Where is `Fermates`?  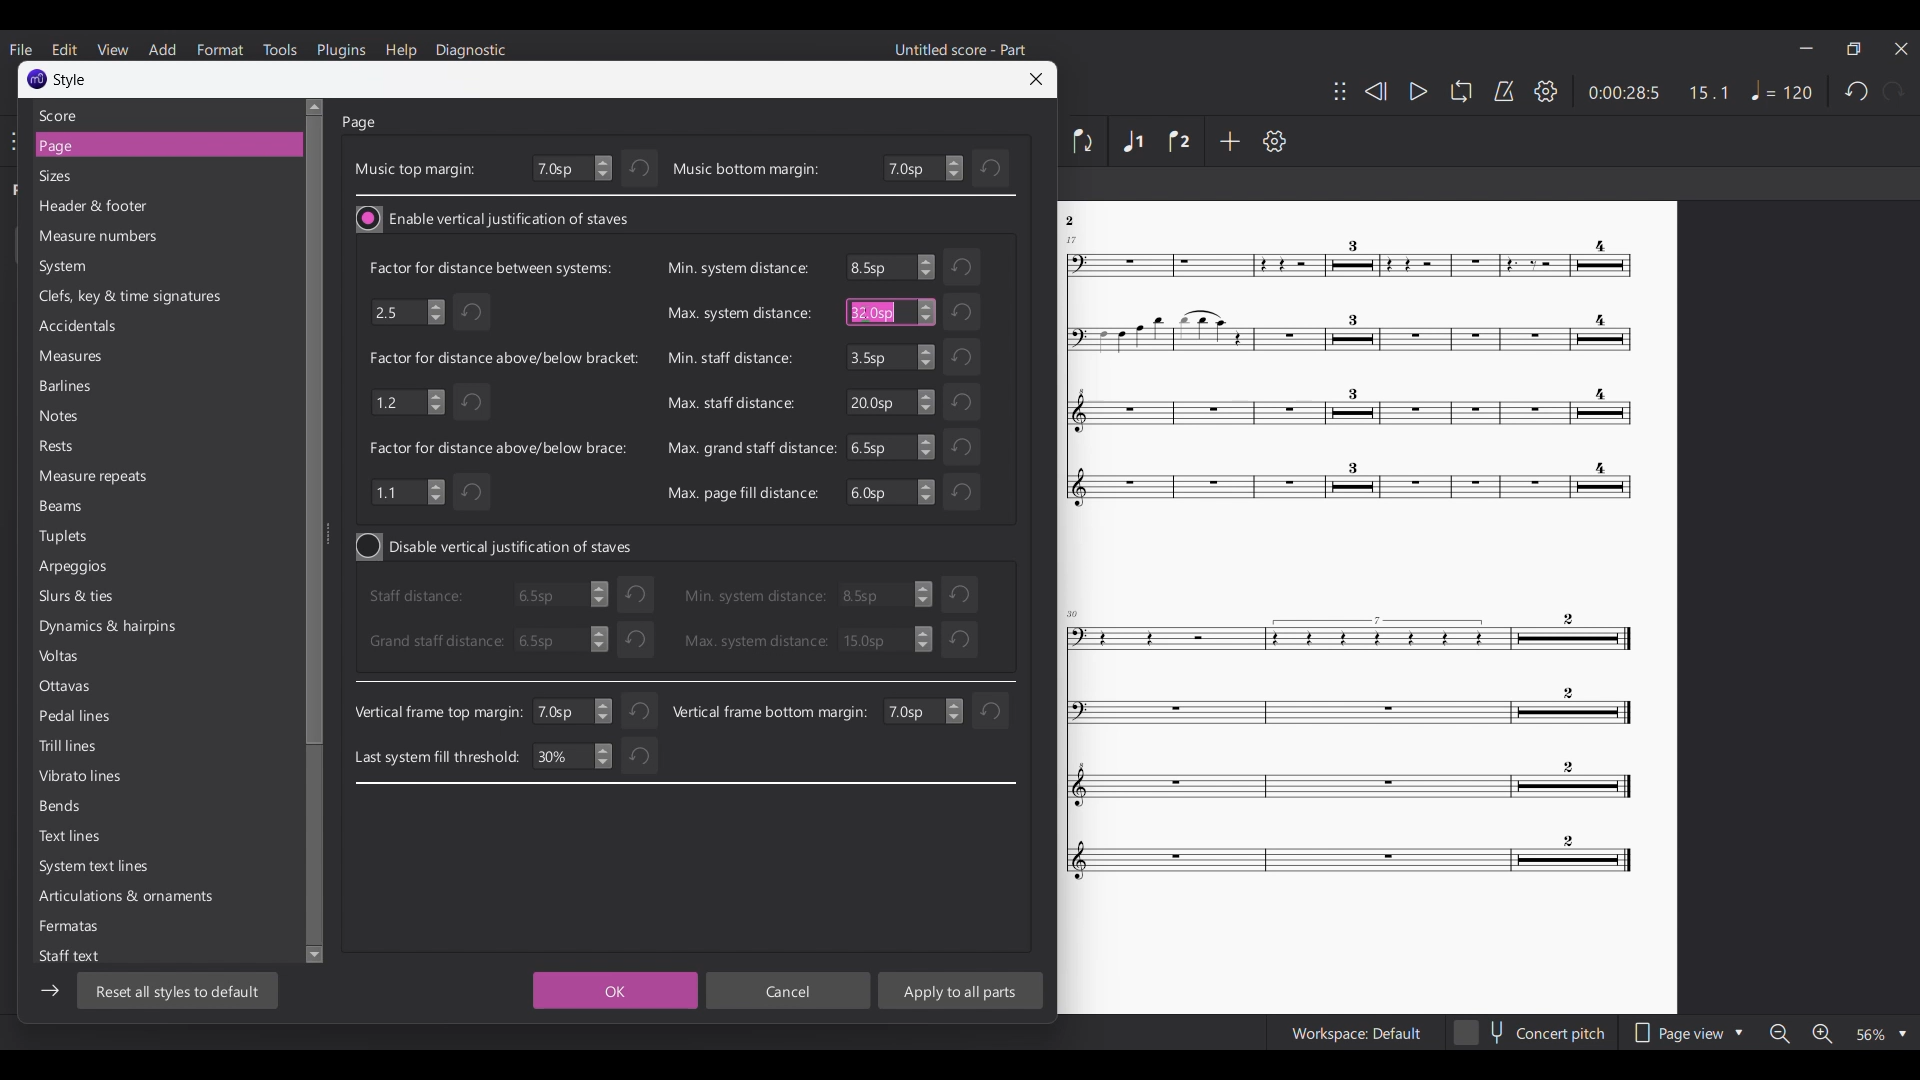 Fermates is located at coordinates (106, 931).